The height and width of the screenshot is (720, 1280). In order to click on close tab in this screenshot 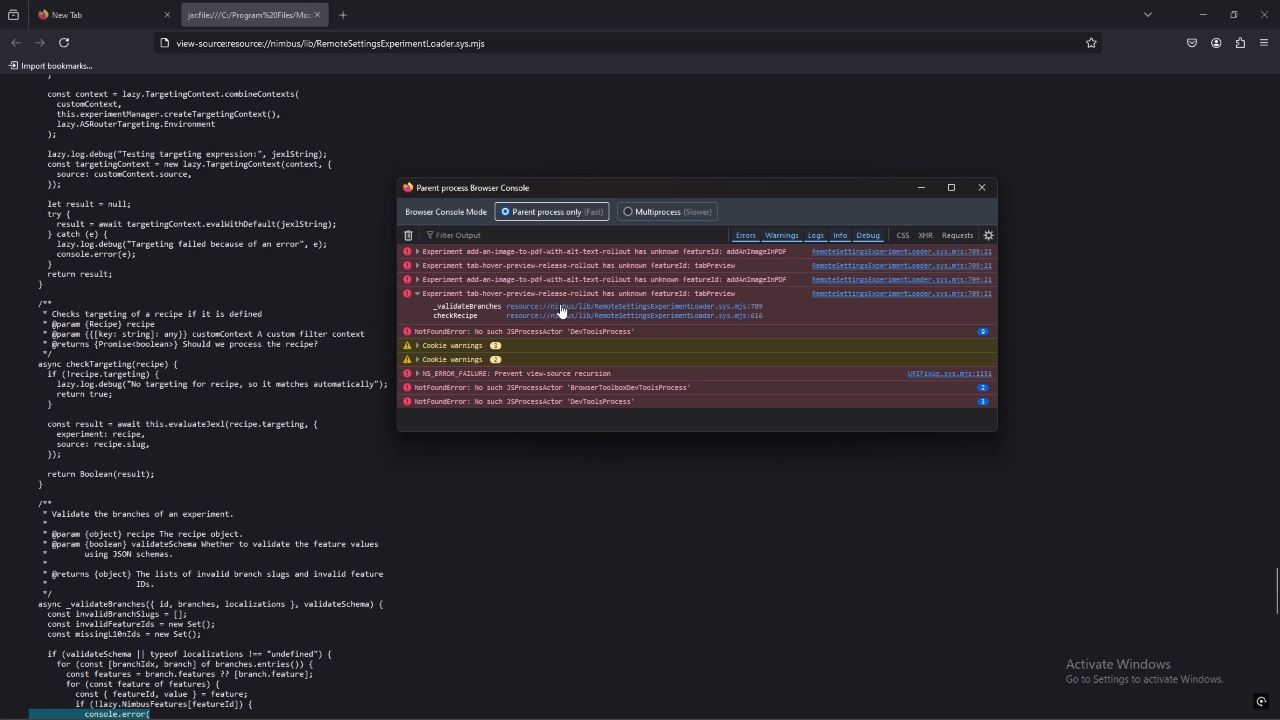, I will do `click(167, 16)`.